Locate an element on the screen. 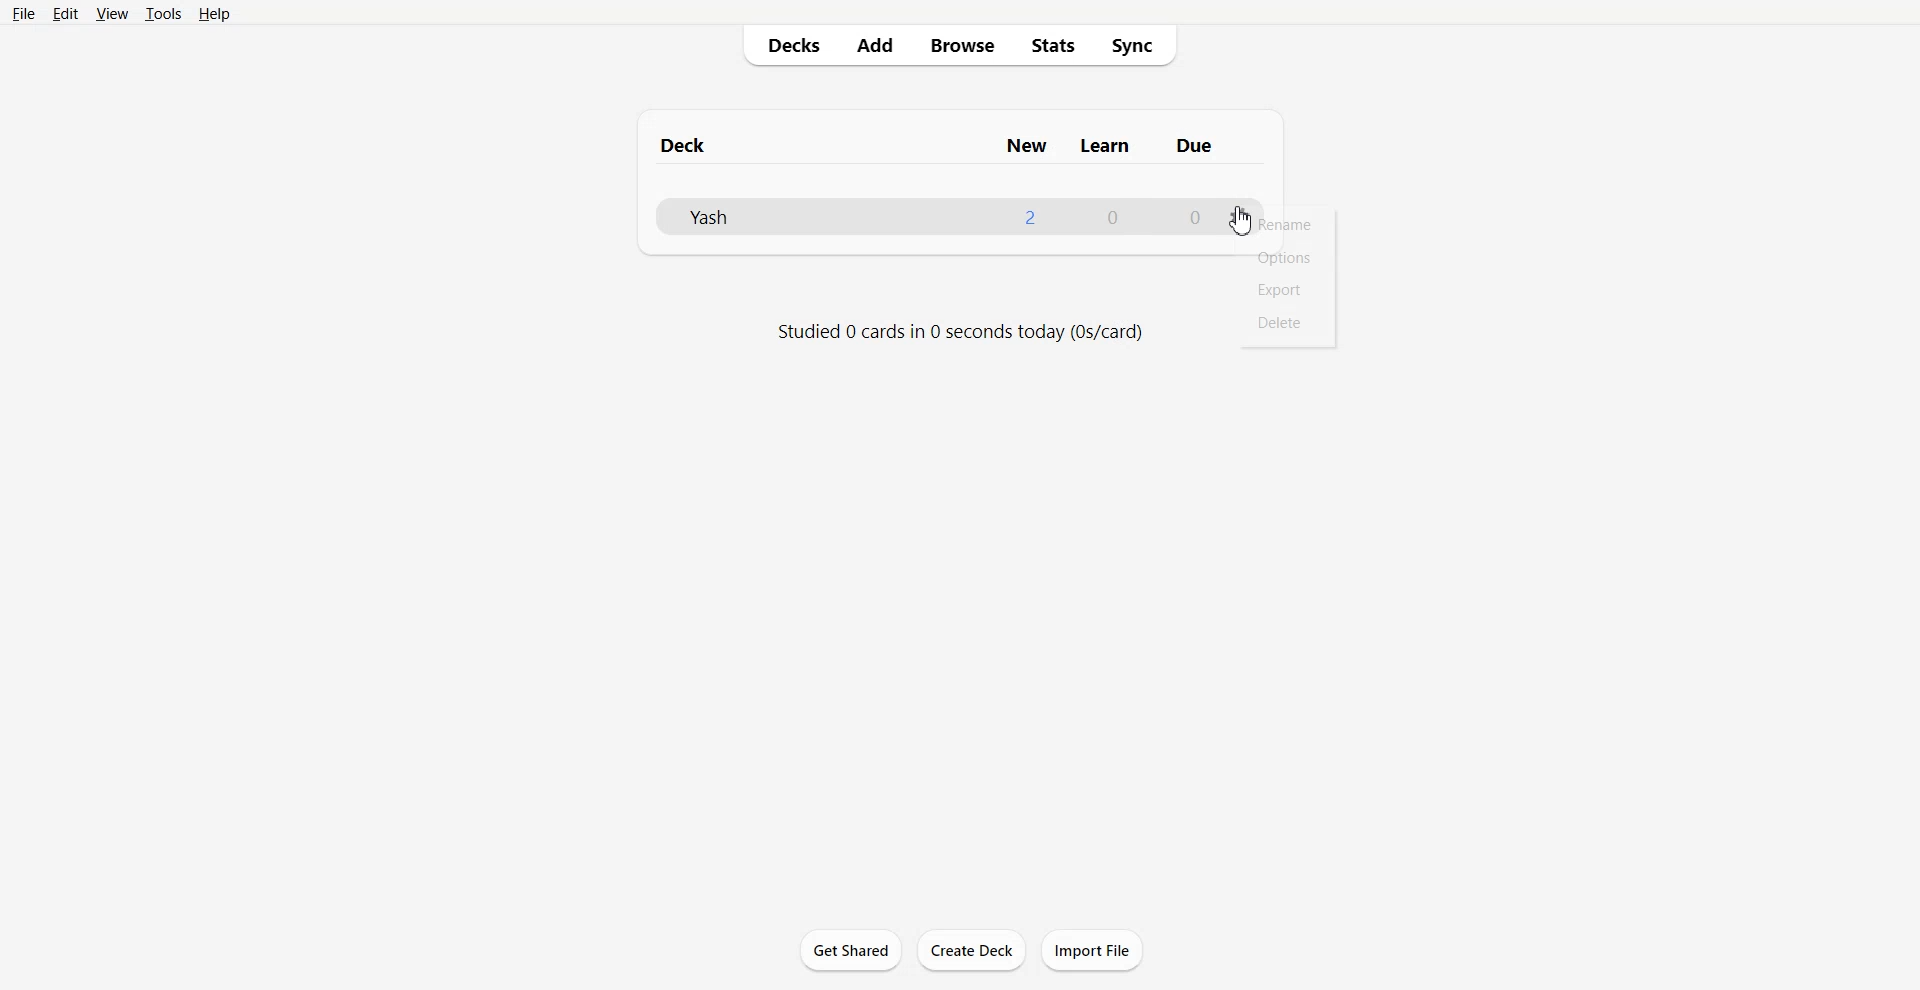  learn  is located at coordinates (1107, 146).